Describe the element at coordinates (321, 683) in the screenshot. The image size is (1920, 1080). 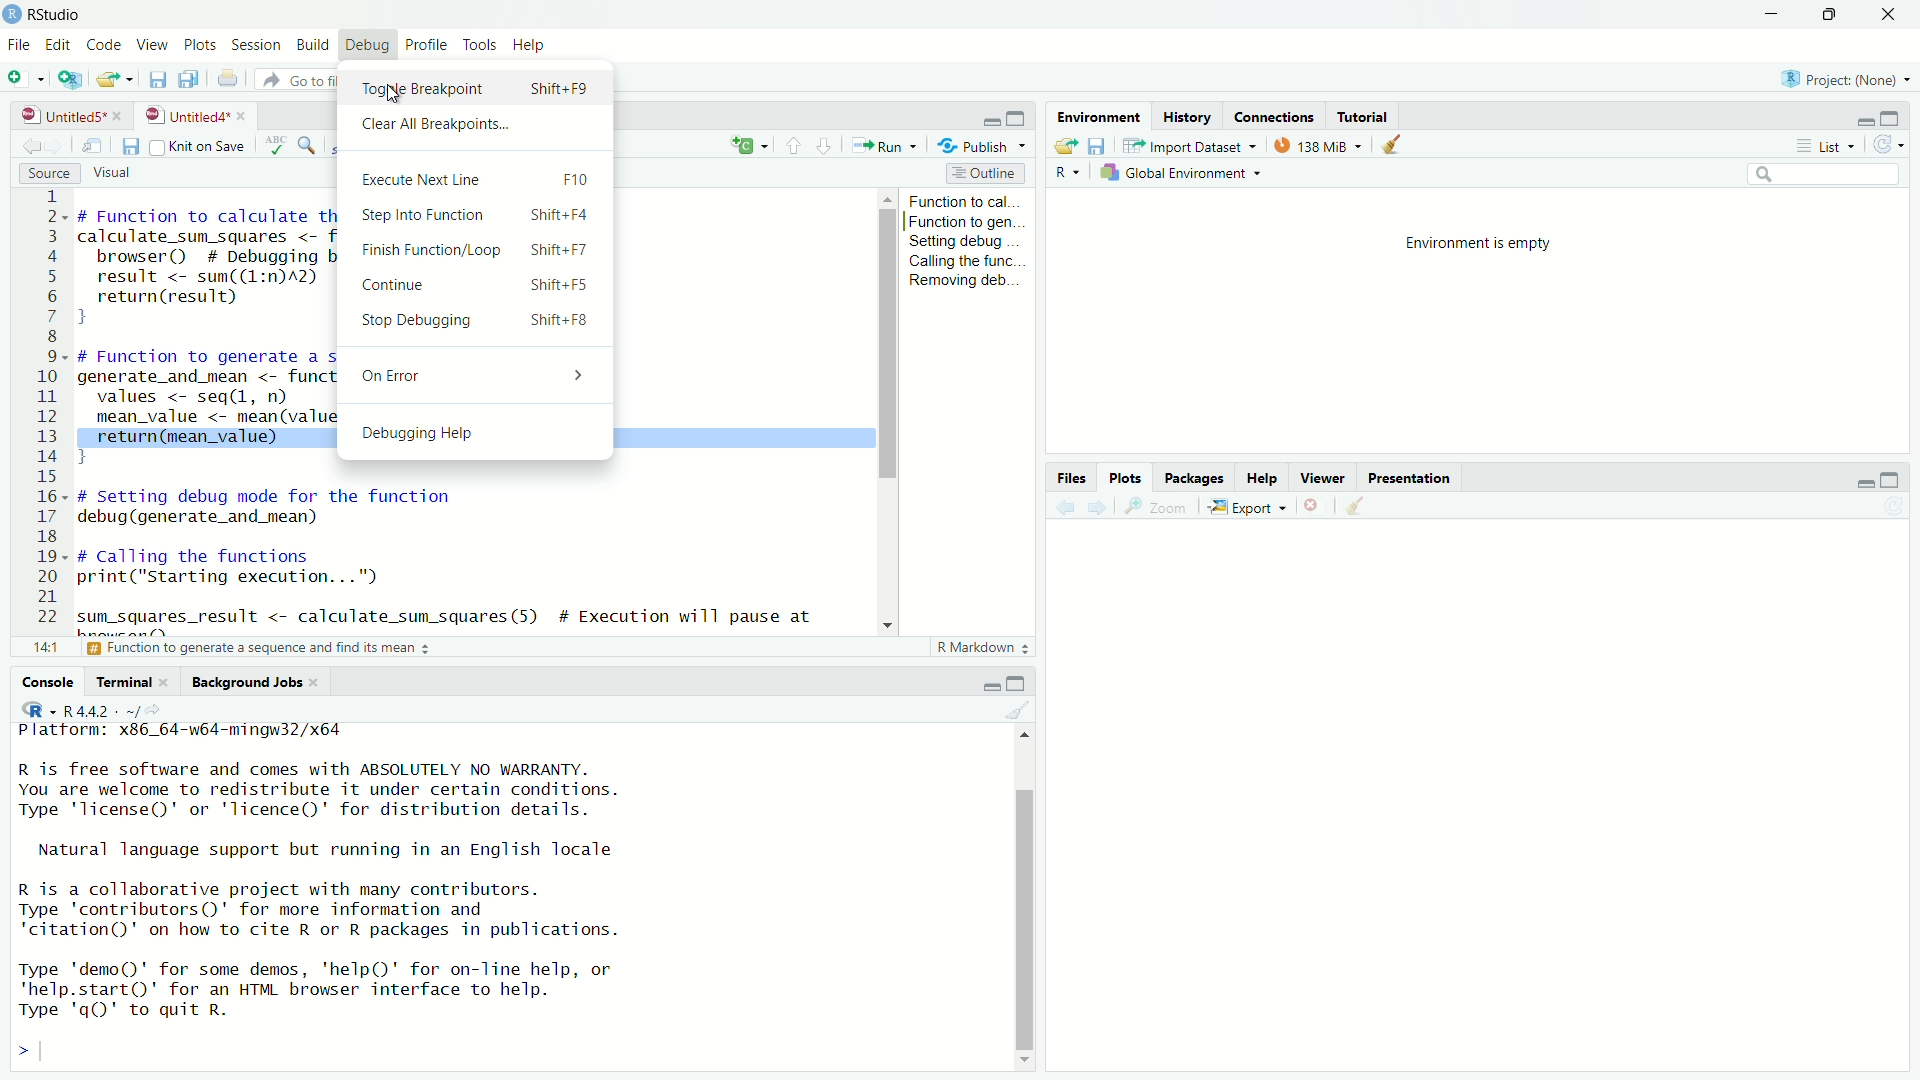
I see `close` at that location.